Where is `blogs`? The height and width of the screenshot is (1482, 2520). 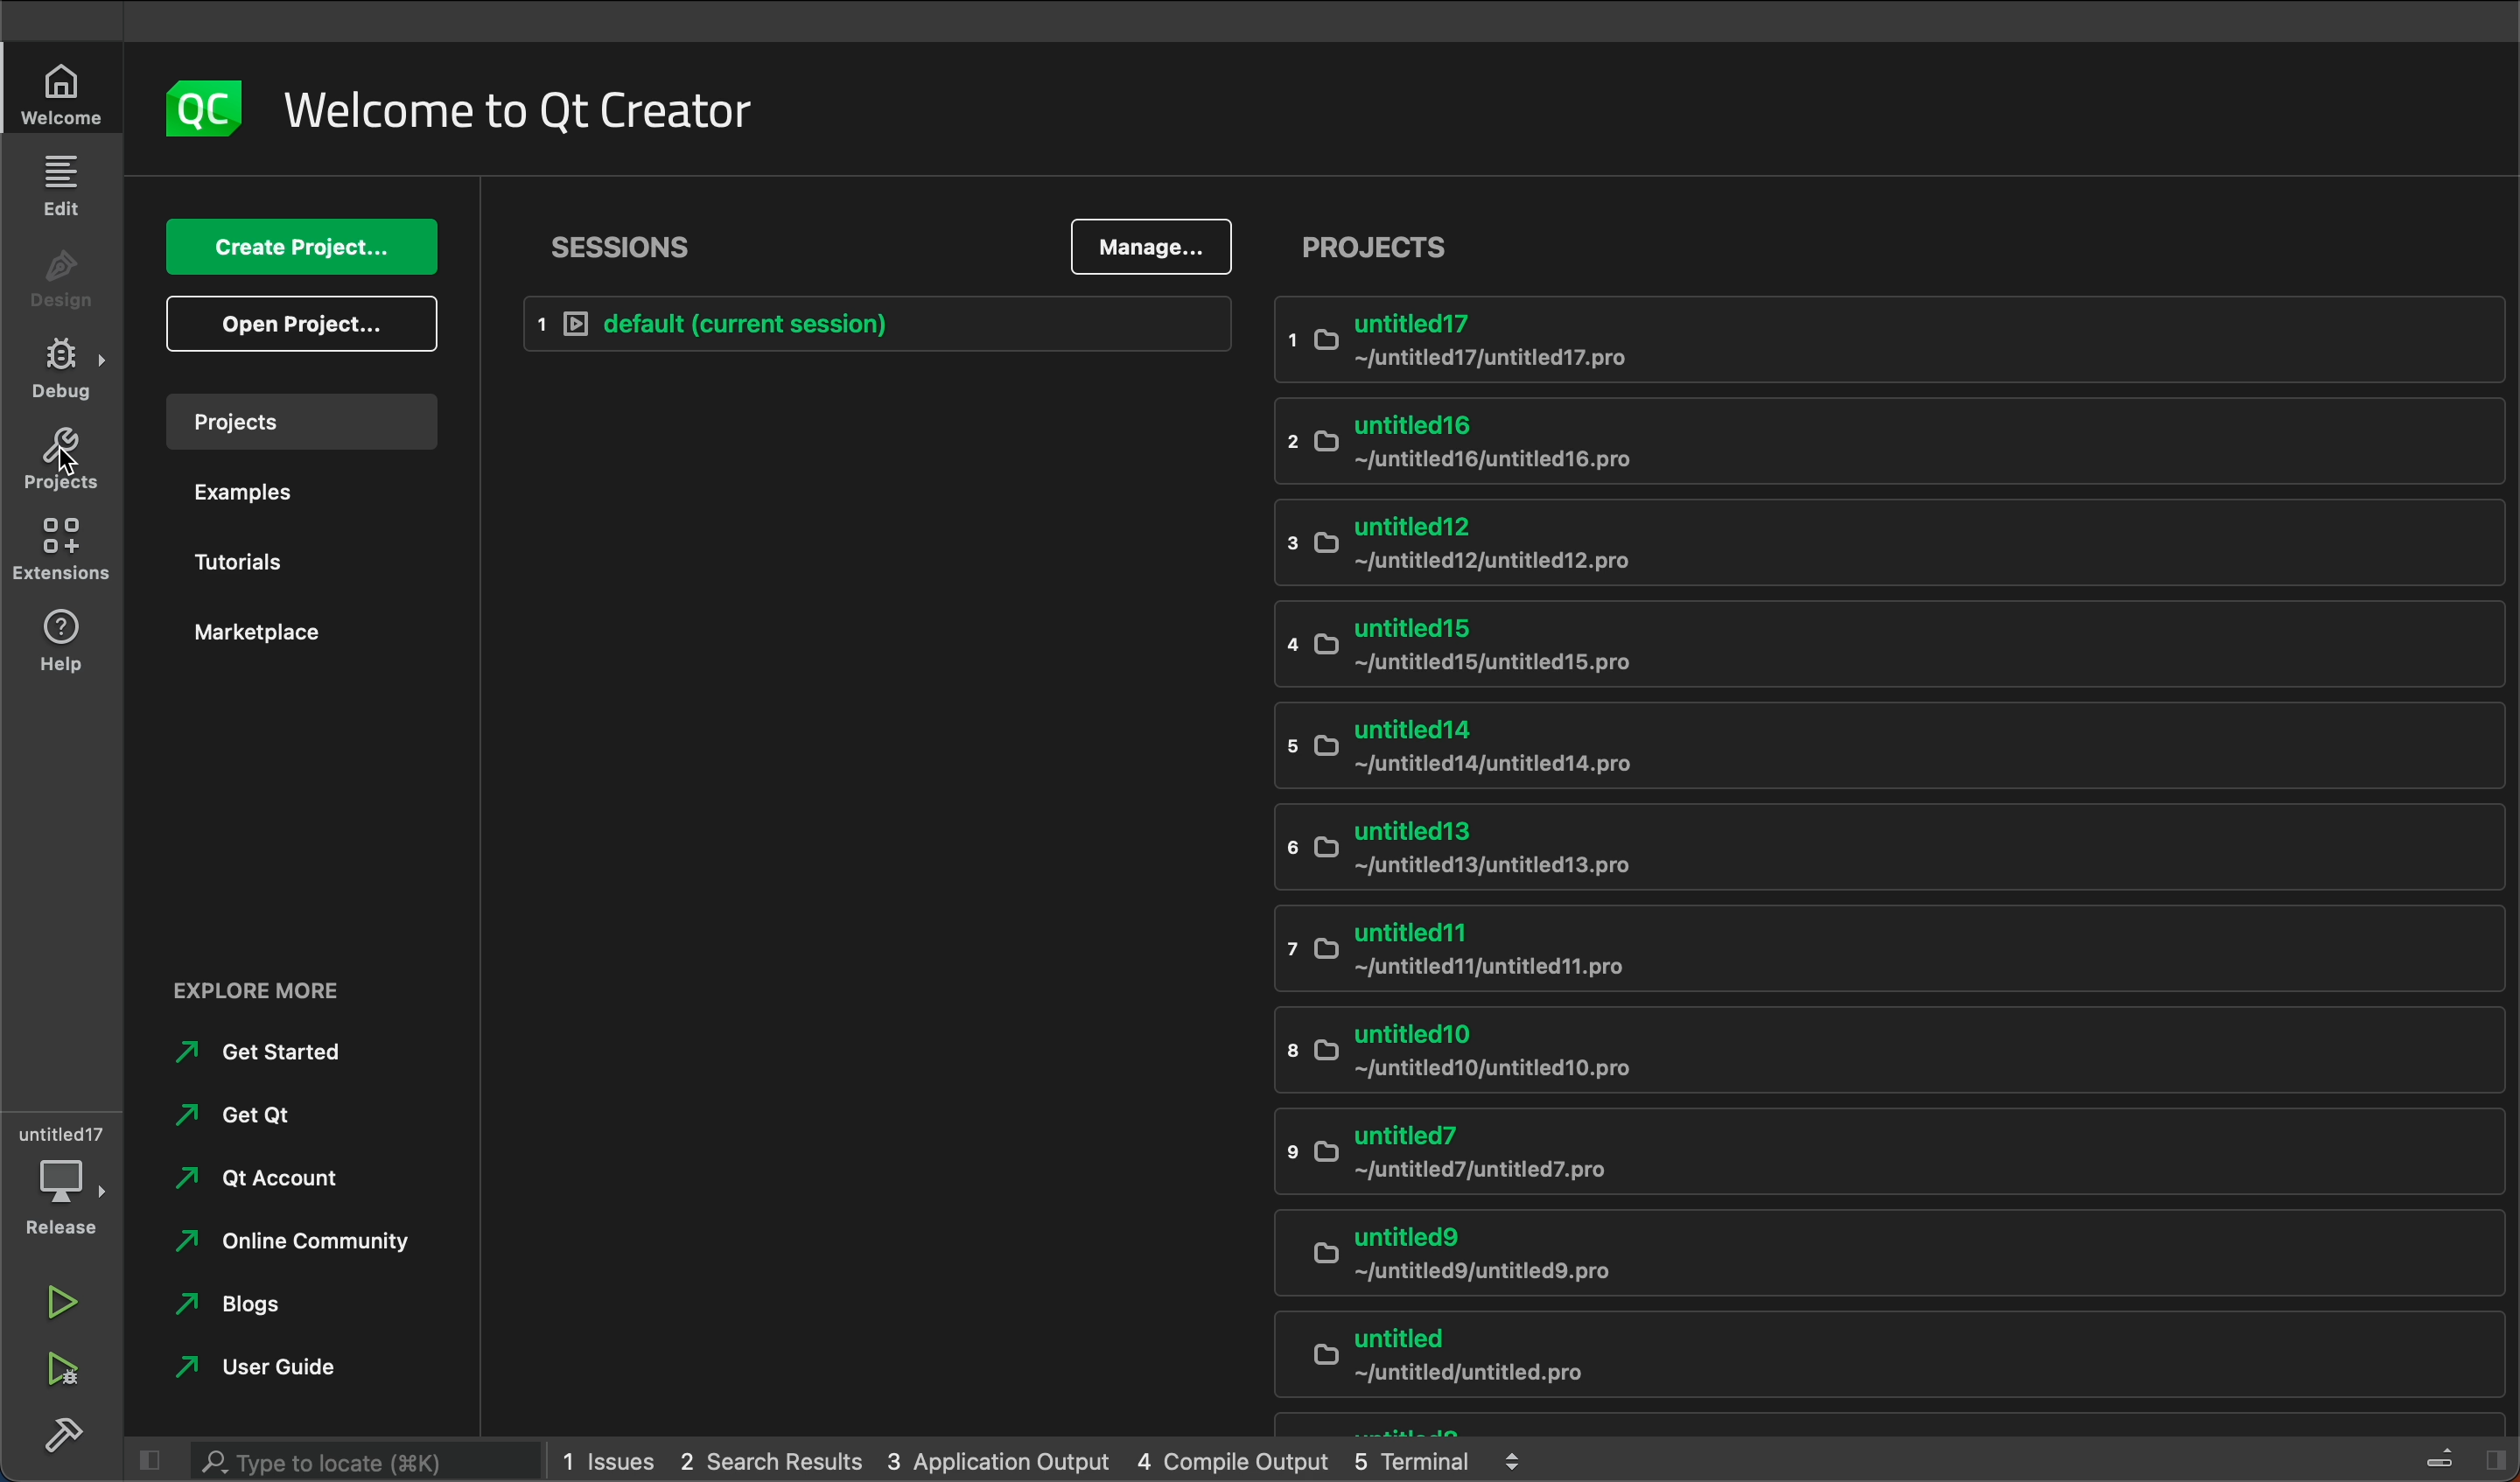 blogs is located at coordinates (242, 1305).